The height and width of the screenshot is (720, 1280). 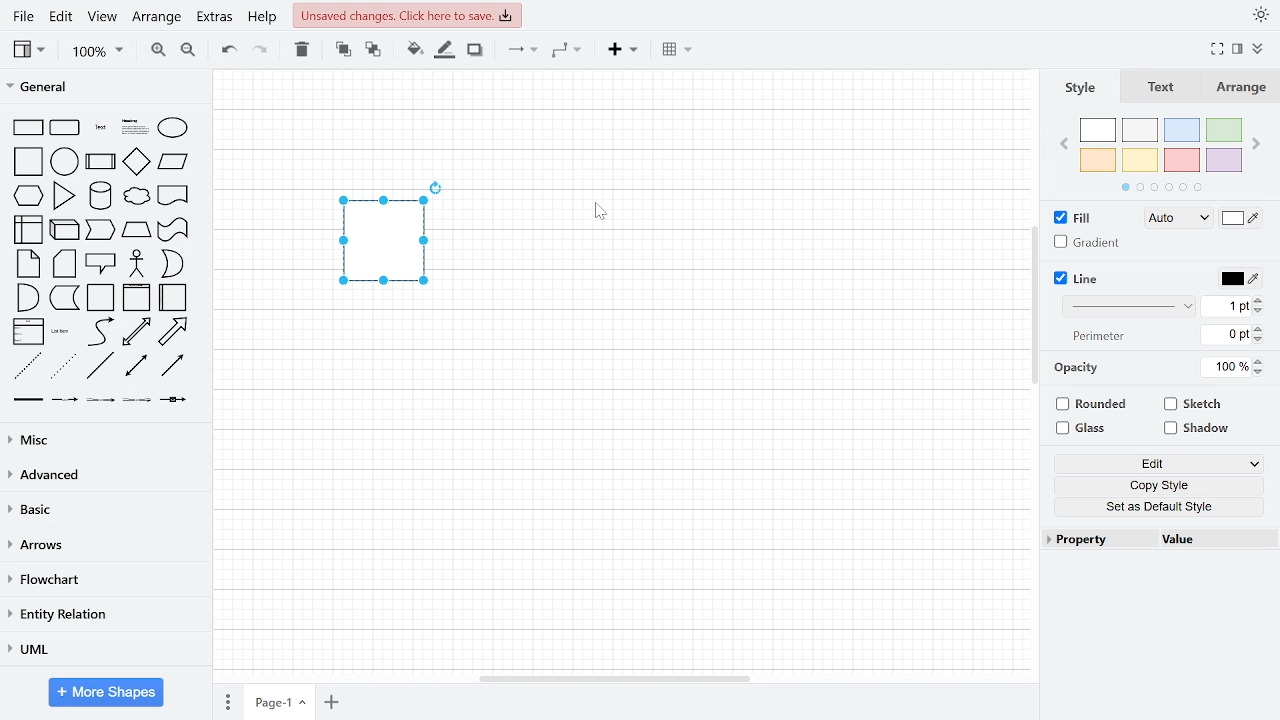 I want to click on edit , so click(x=1166, y=465).